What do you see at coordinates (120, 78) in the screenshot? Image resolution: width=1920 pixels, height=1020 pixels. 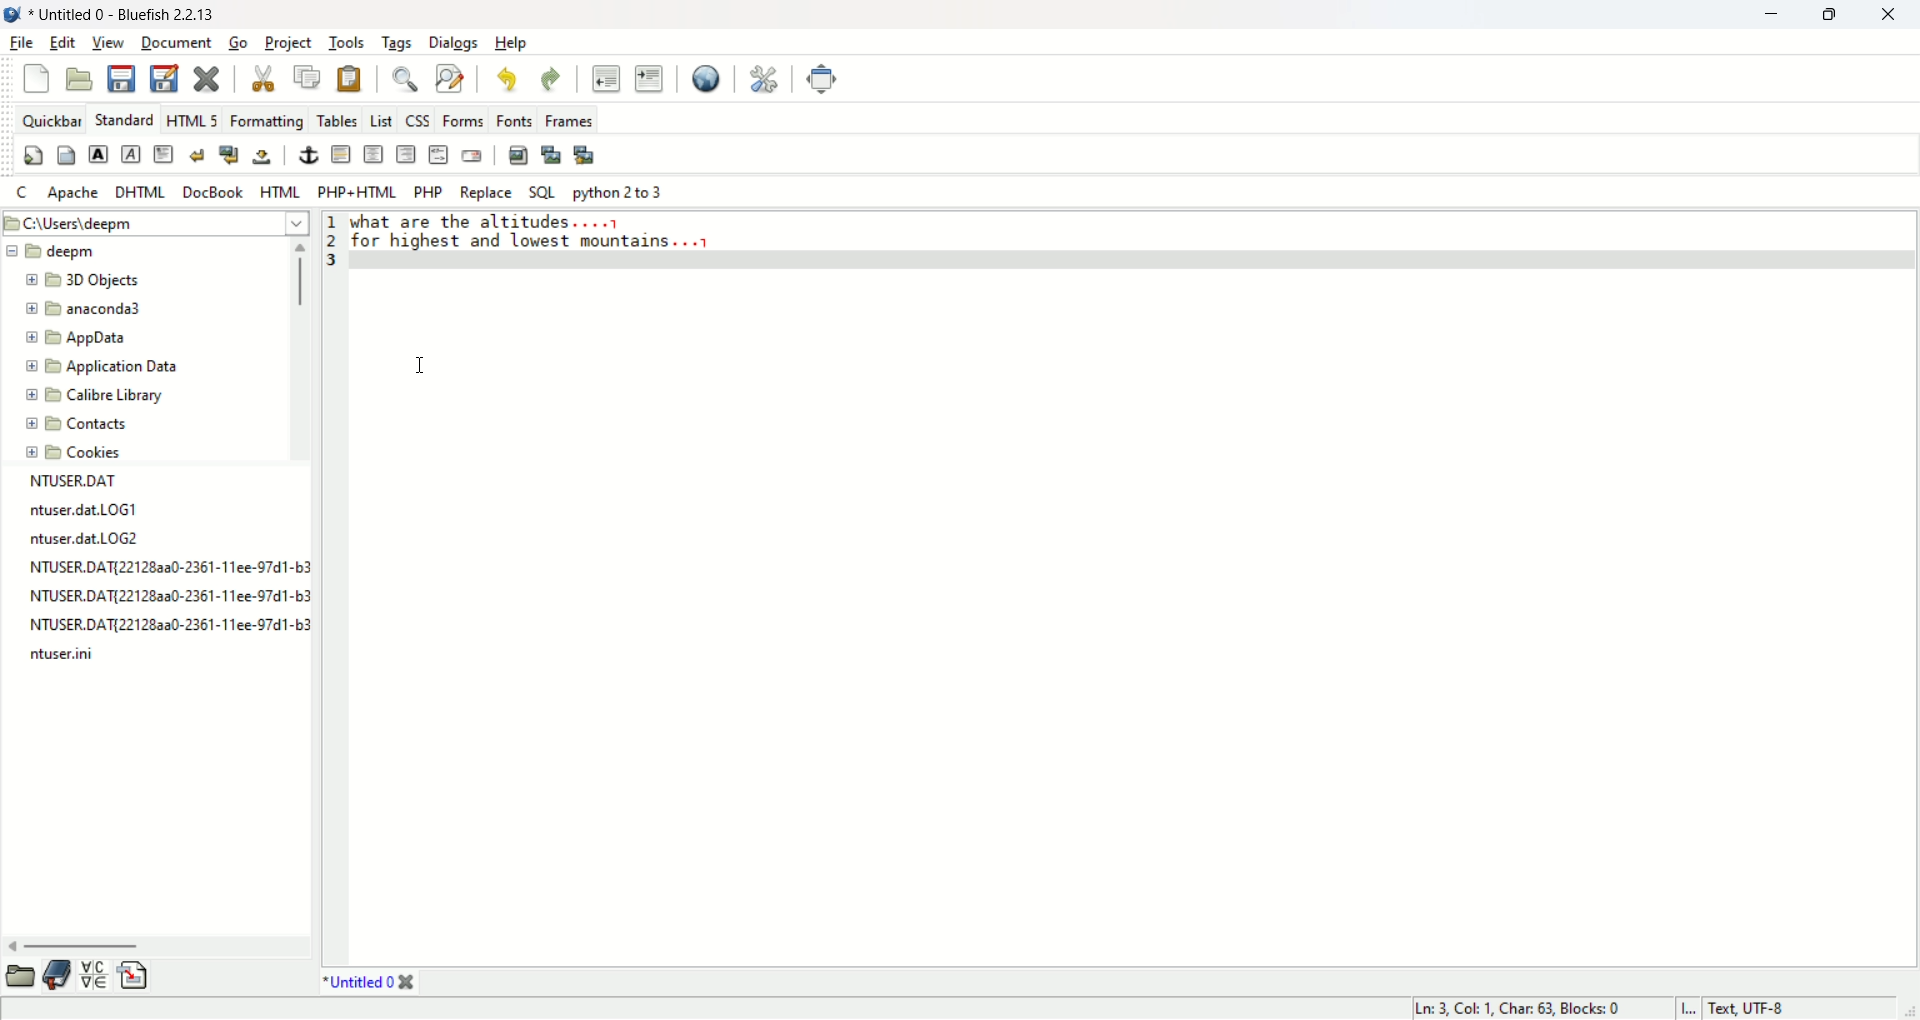 I see `save current file` at bounding box center [120, 78].